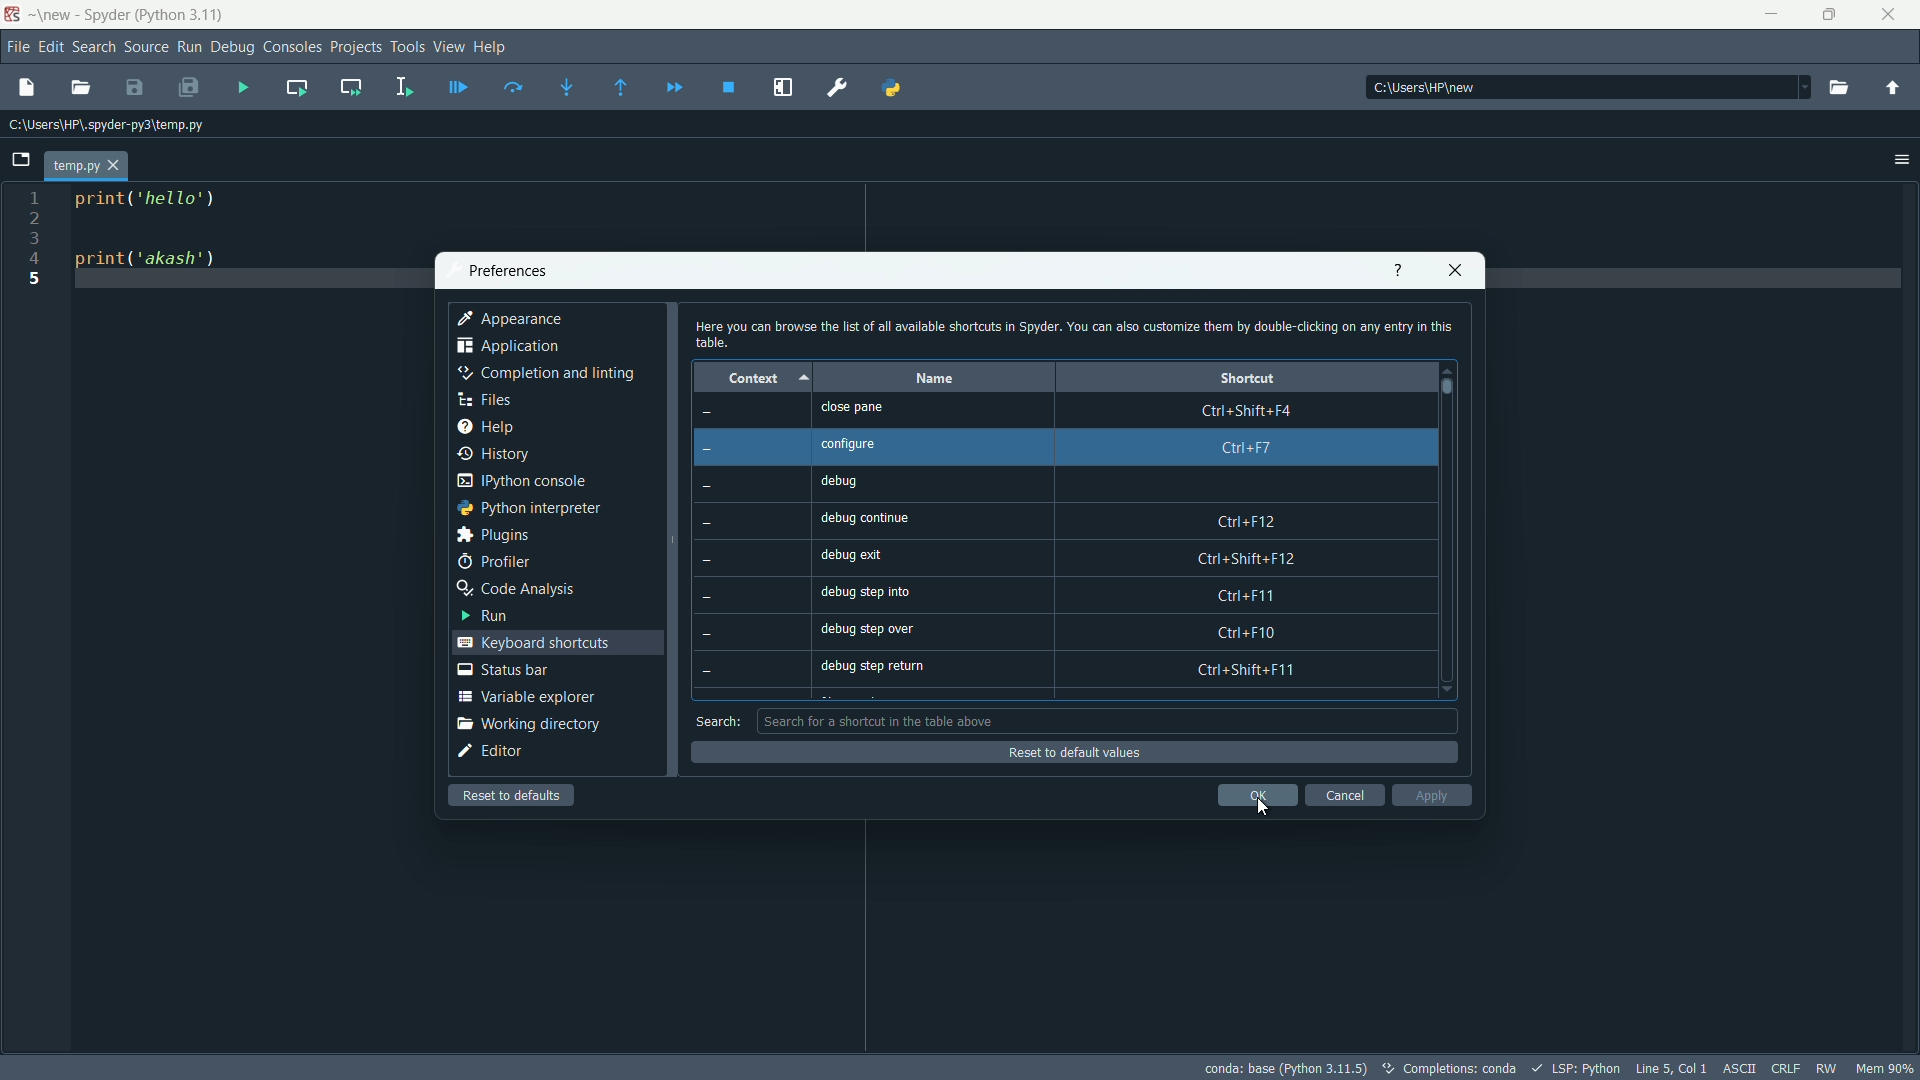  I want to click on search bar, so click(1104, 721).